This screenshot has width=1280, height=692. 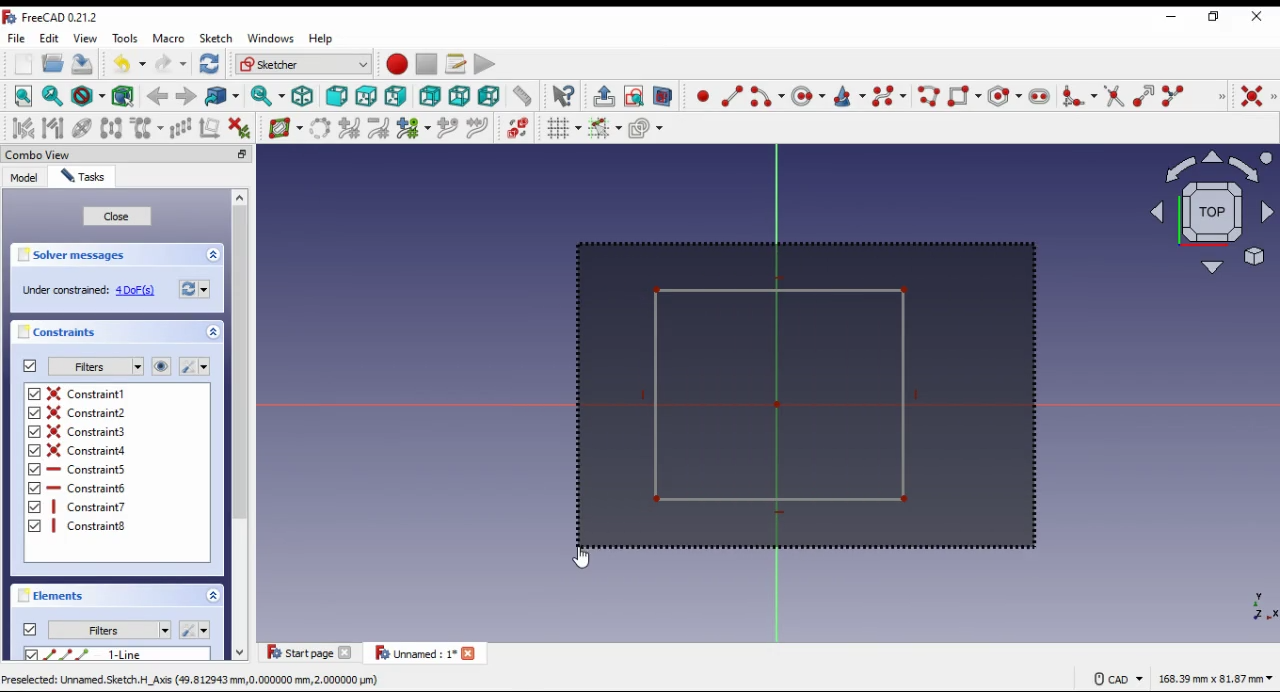 I want to click on draw style, so click(x=89, y=96).